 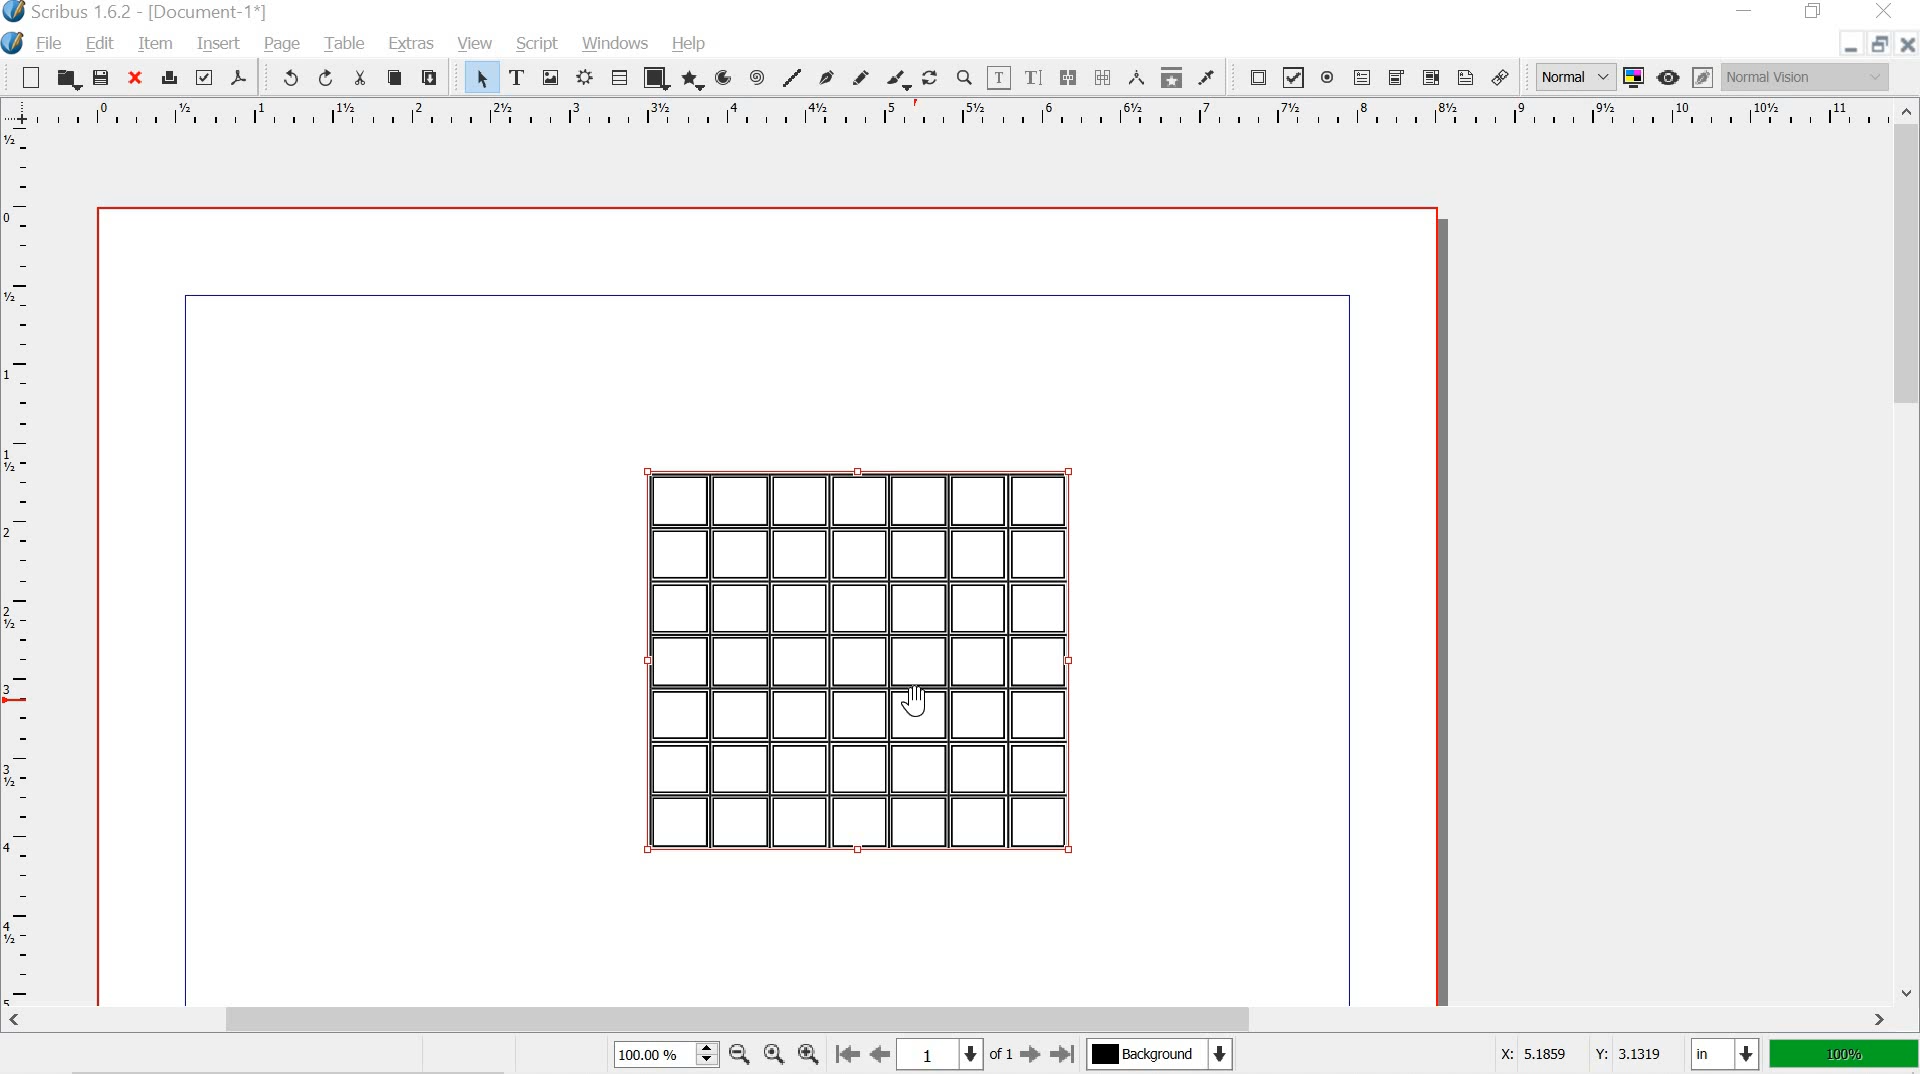 What do you see at coordinates (518, 78) in the screenshot?
I see `text frame` at bounding box center [518, 78].